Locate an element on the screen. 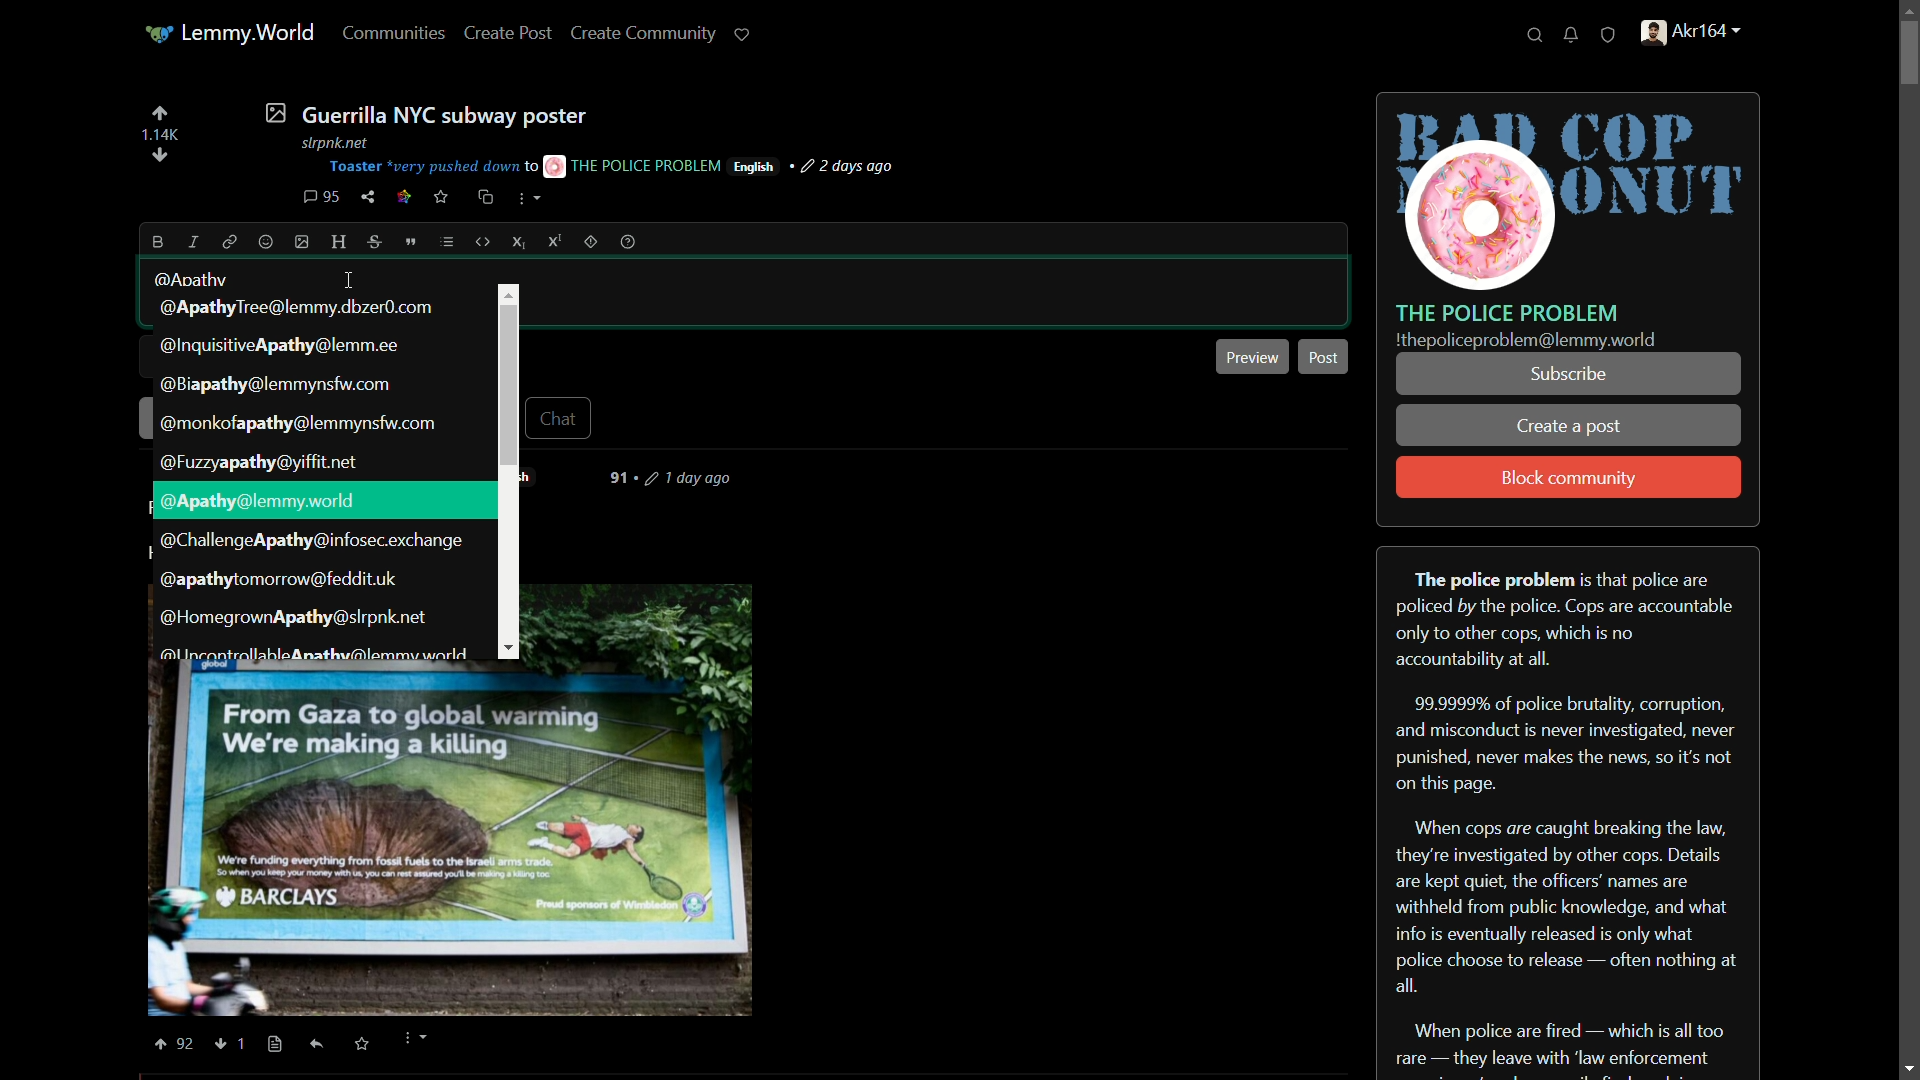 The image size is (1920, 1080). THE POLICE PROBLEM is located at coordinates (634, 165).